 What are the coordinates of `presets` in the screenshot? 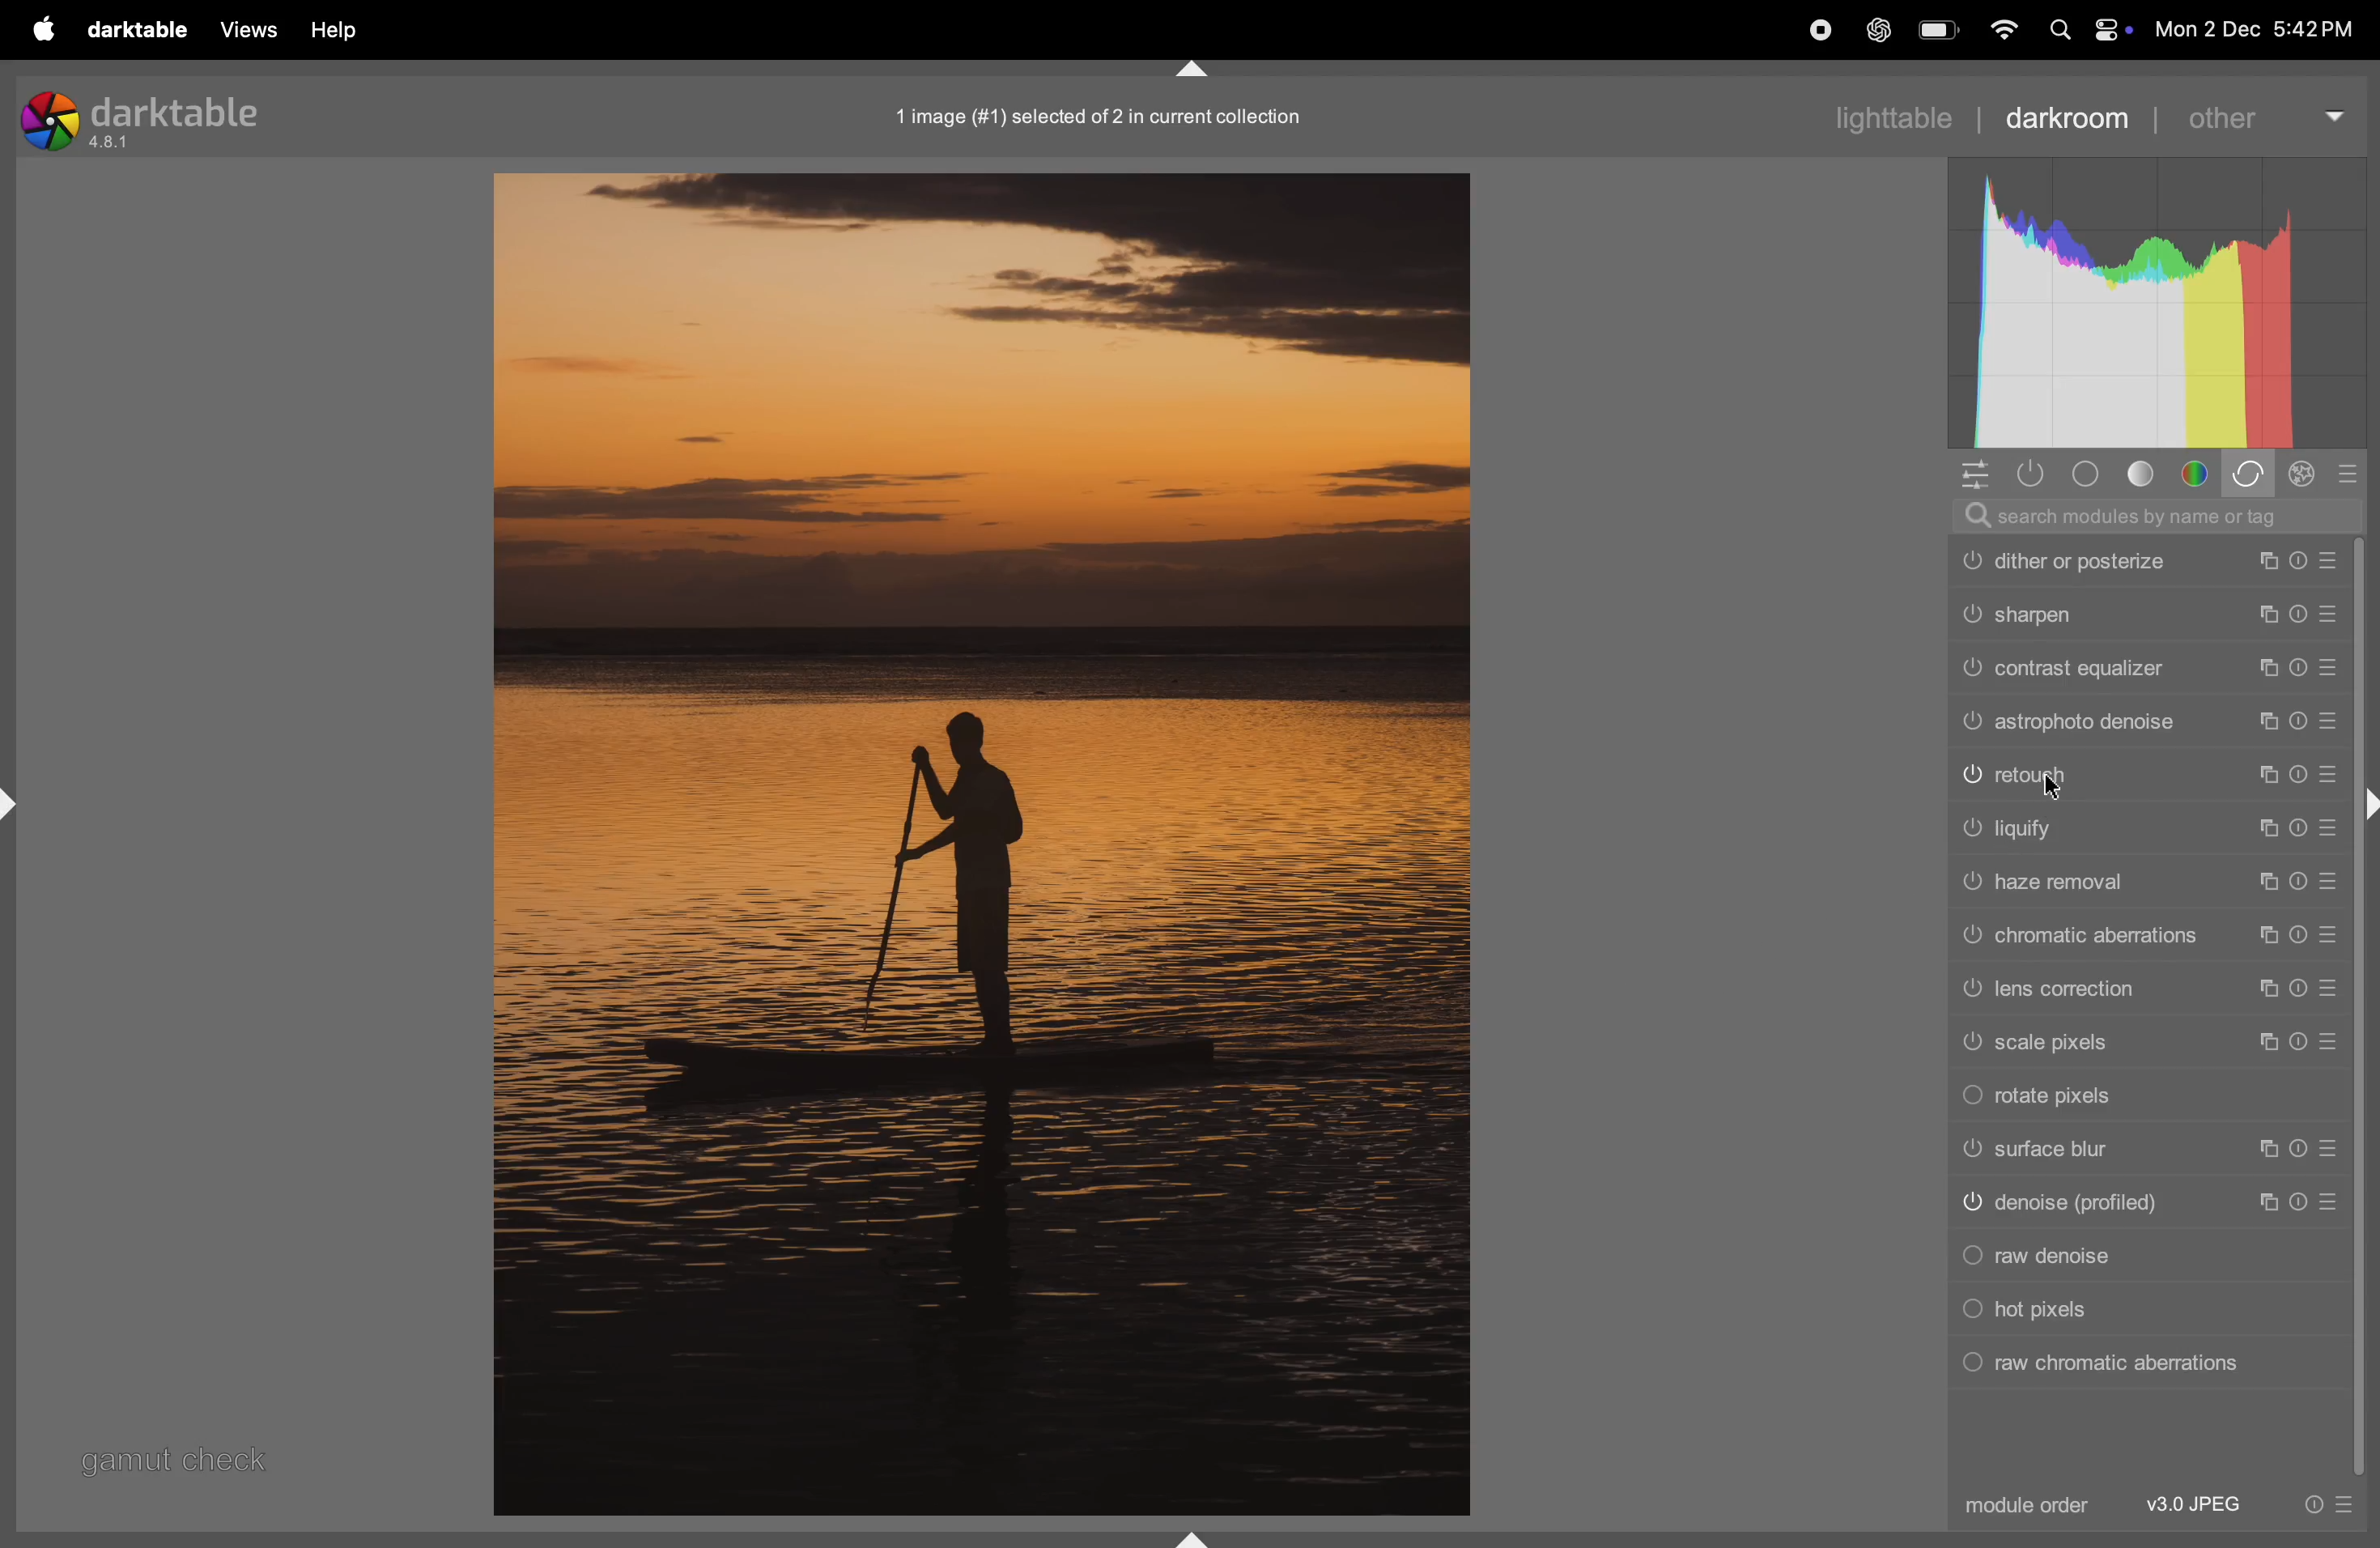 It's located at (2346, 473).